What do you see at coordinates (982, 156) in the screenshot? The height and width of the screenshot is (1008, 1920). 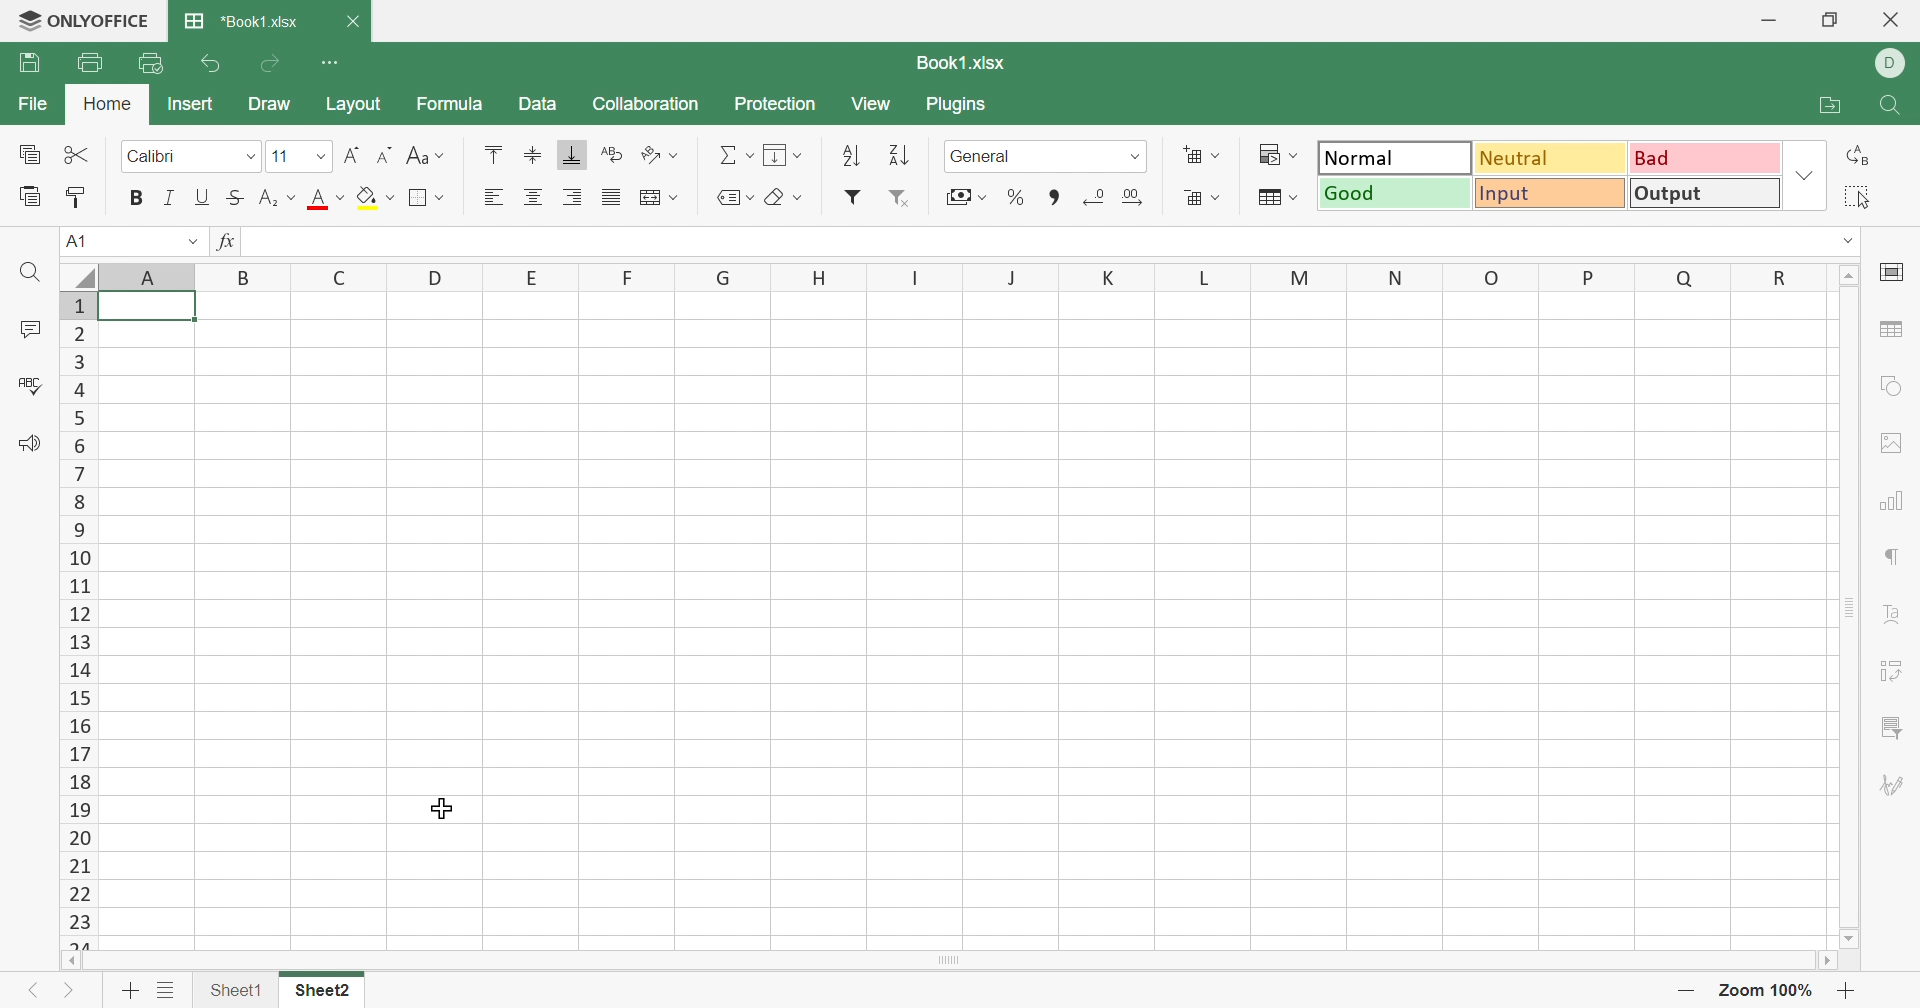 I see `General` at bounding box center [982, 156].